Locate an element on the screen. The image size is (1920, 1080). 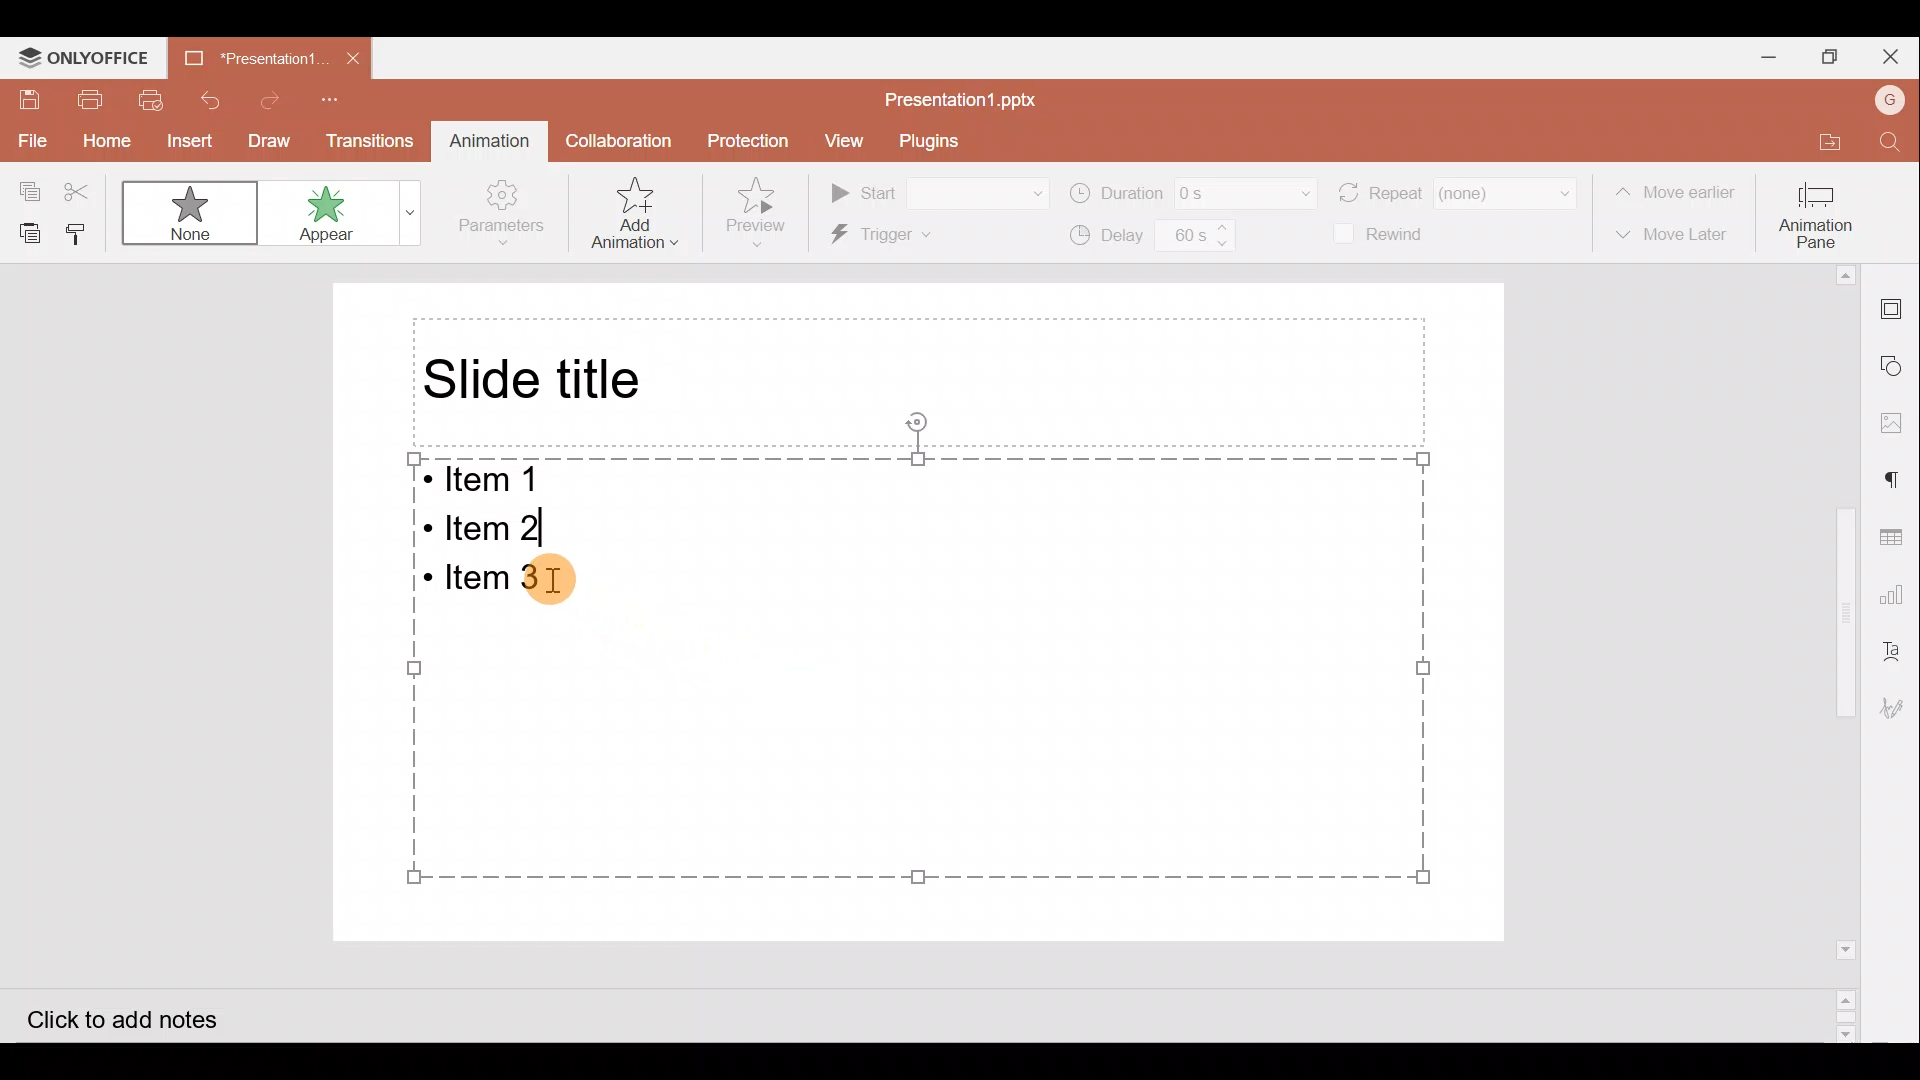
Plugins is located at coordinates (933, 139).